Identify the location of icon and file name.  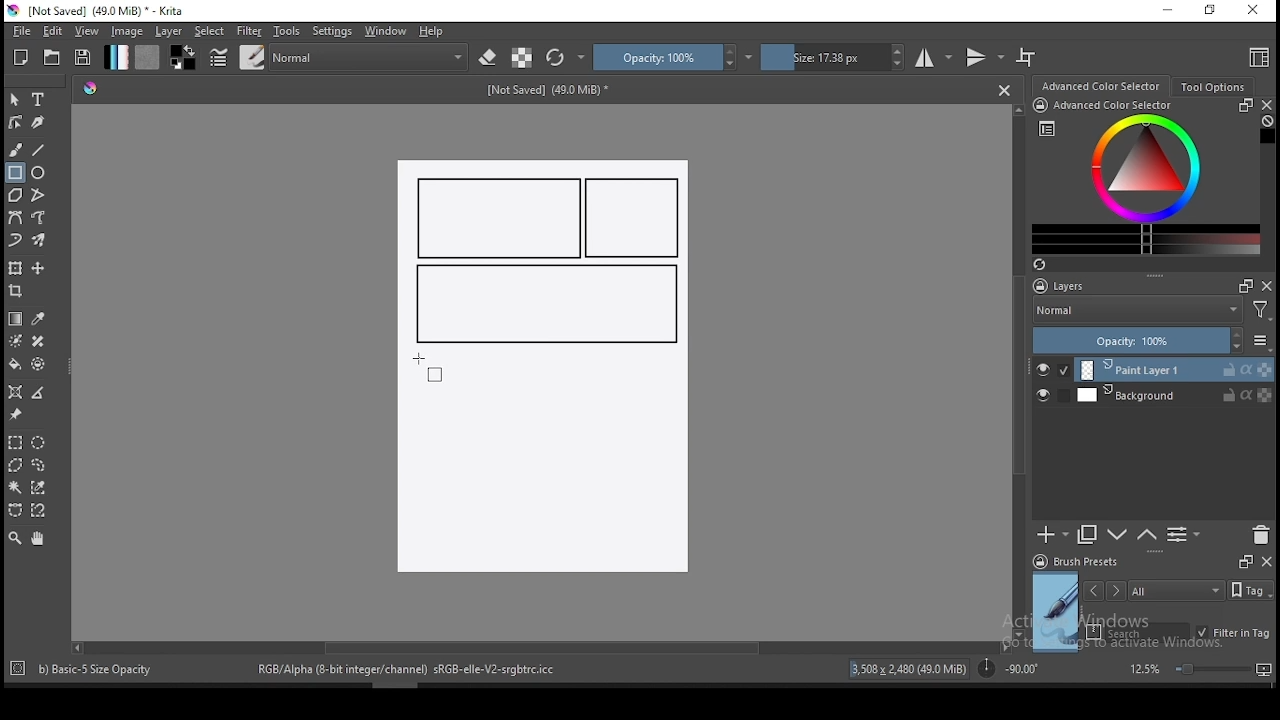
(99, 11).